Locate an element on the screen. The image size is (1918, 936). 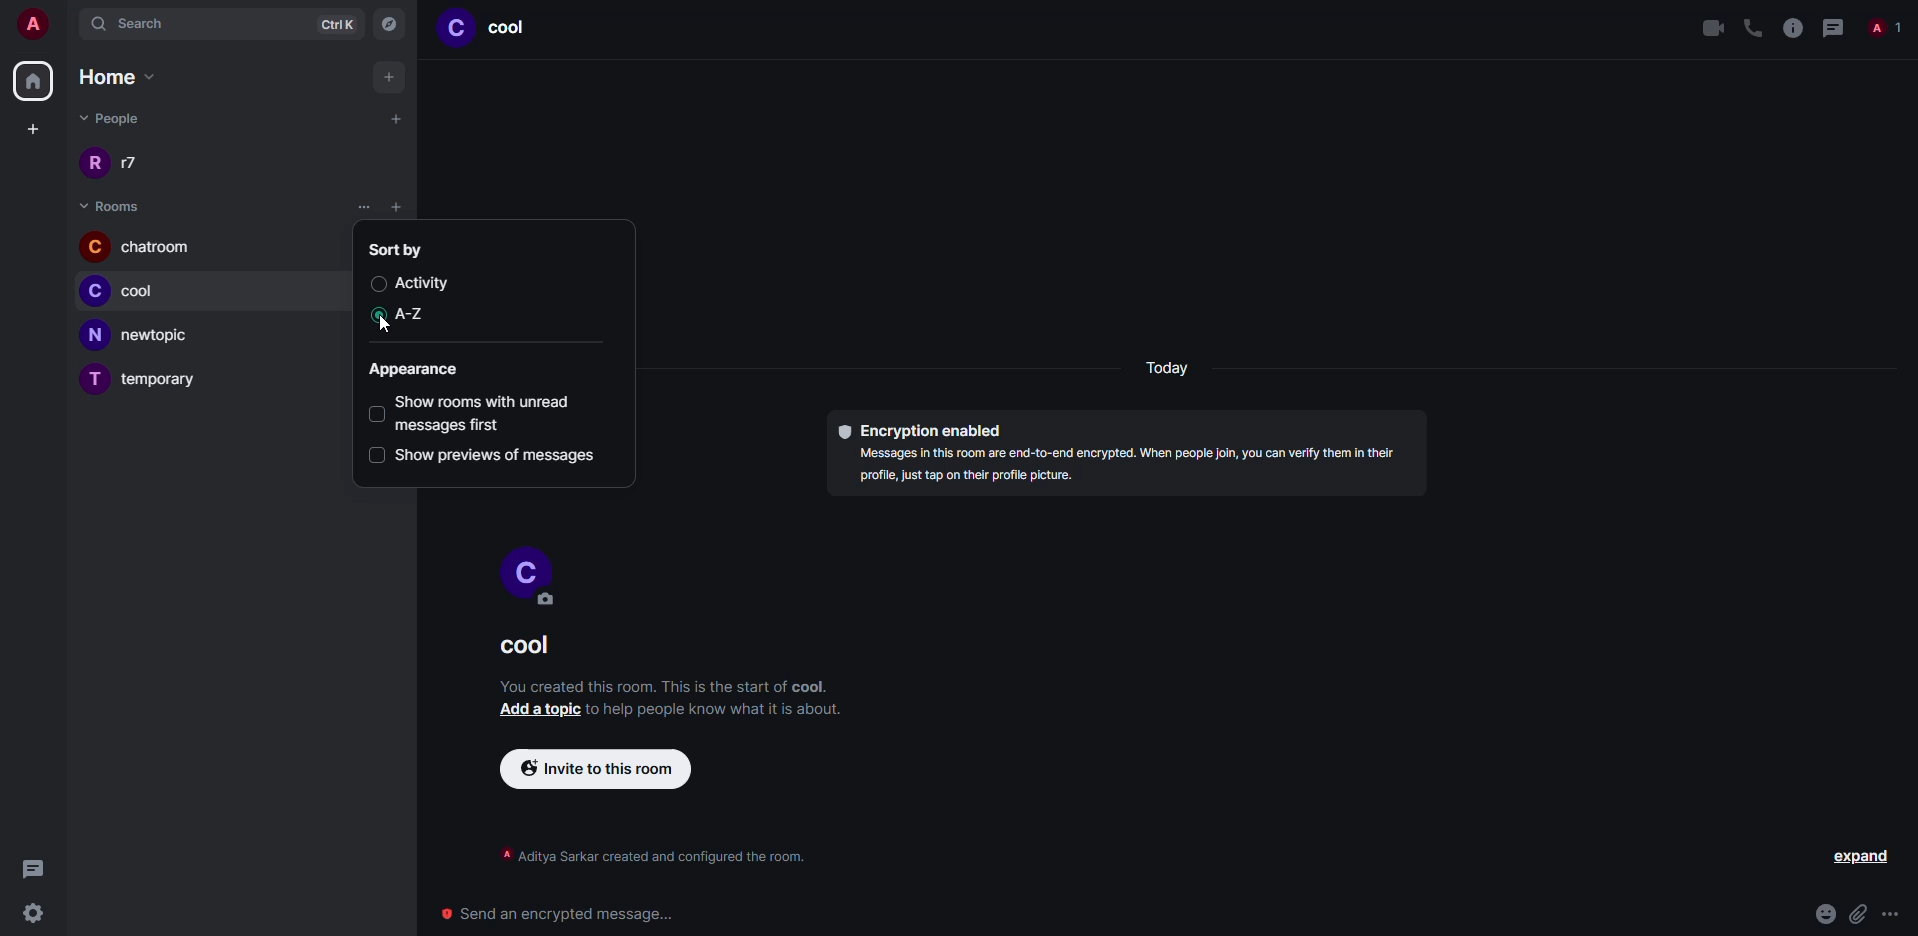
settings is located at coordinates (29, 915).